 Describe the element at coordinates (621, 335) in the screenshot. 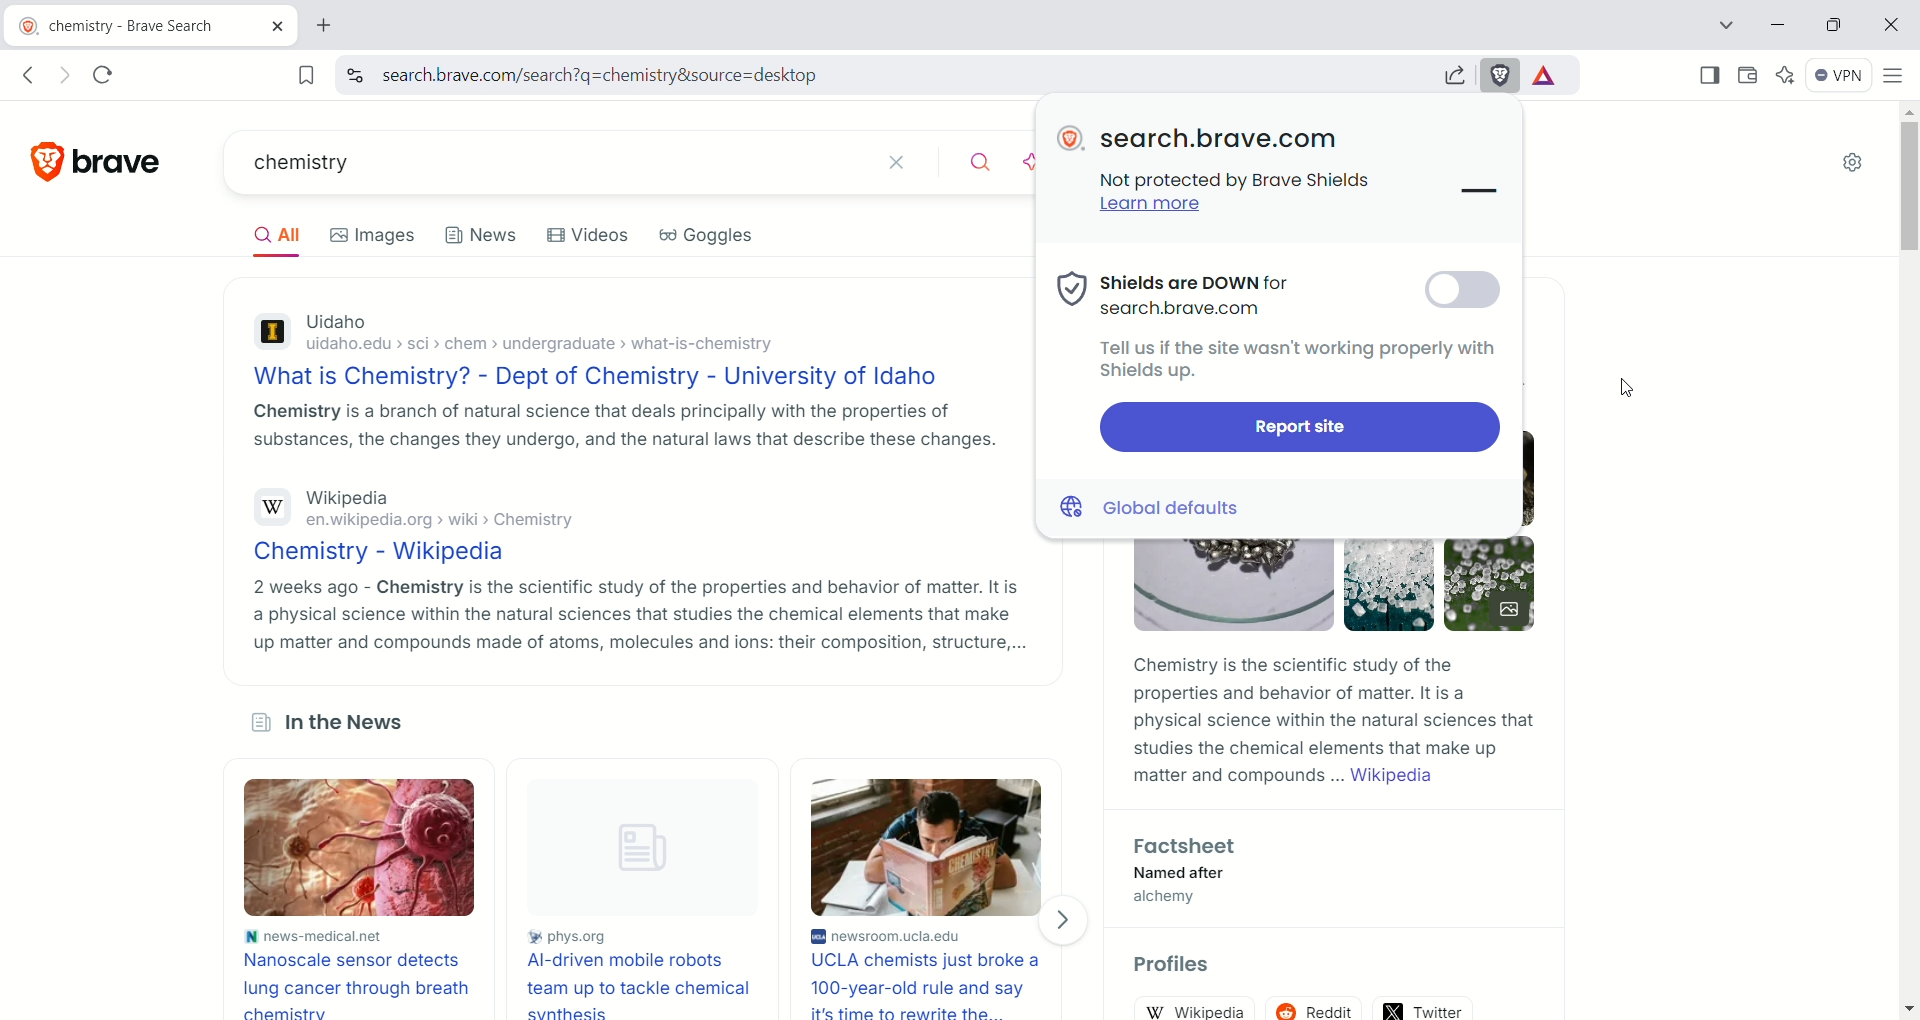

I see `Uidaho: uidaho.edu > sci > chem > undergraduate > what-is-chemistry` at that location.